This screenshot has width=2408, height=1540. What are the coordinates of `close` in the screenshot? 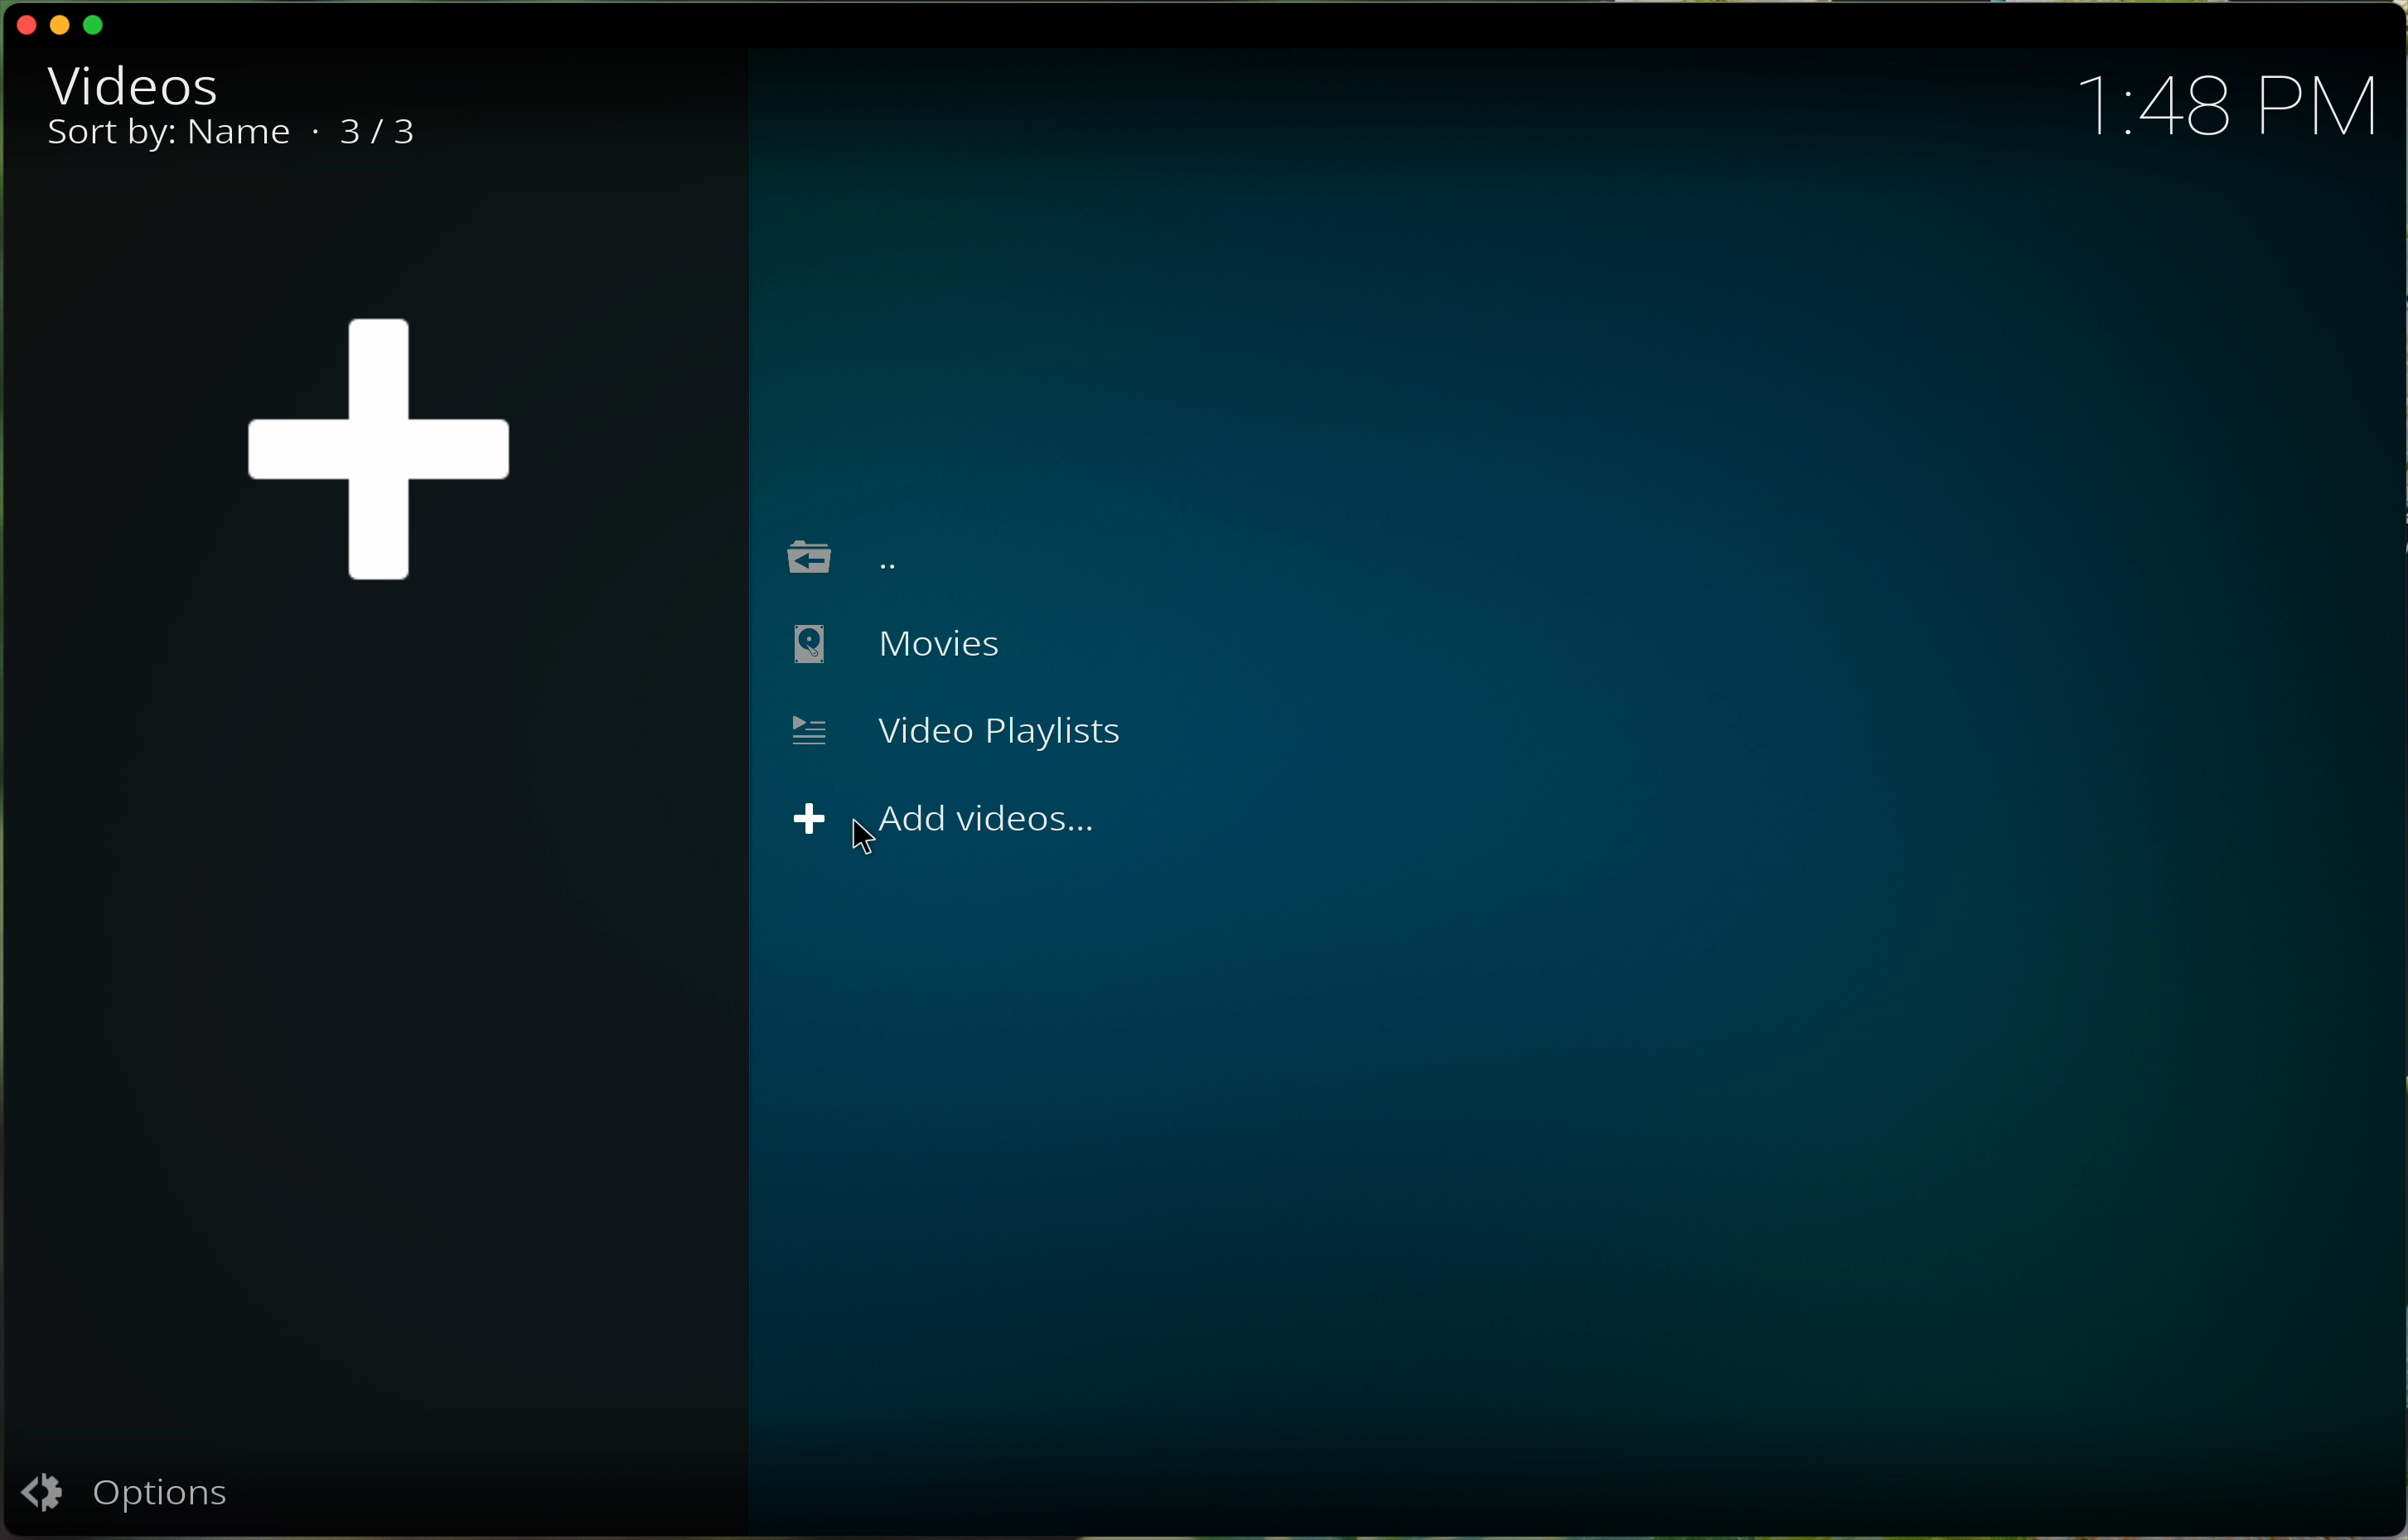 It's located at (21, 24).